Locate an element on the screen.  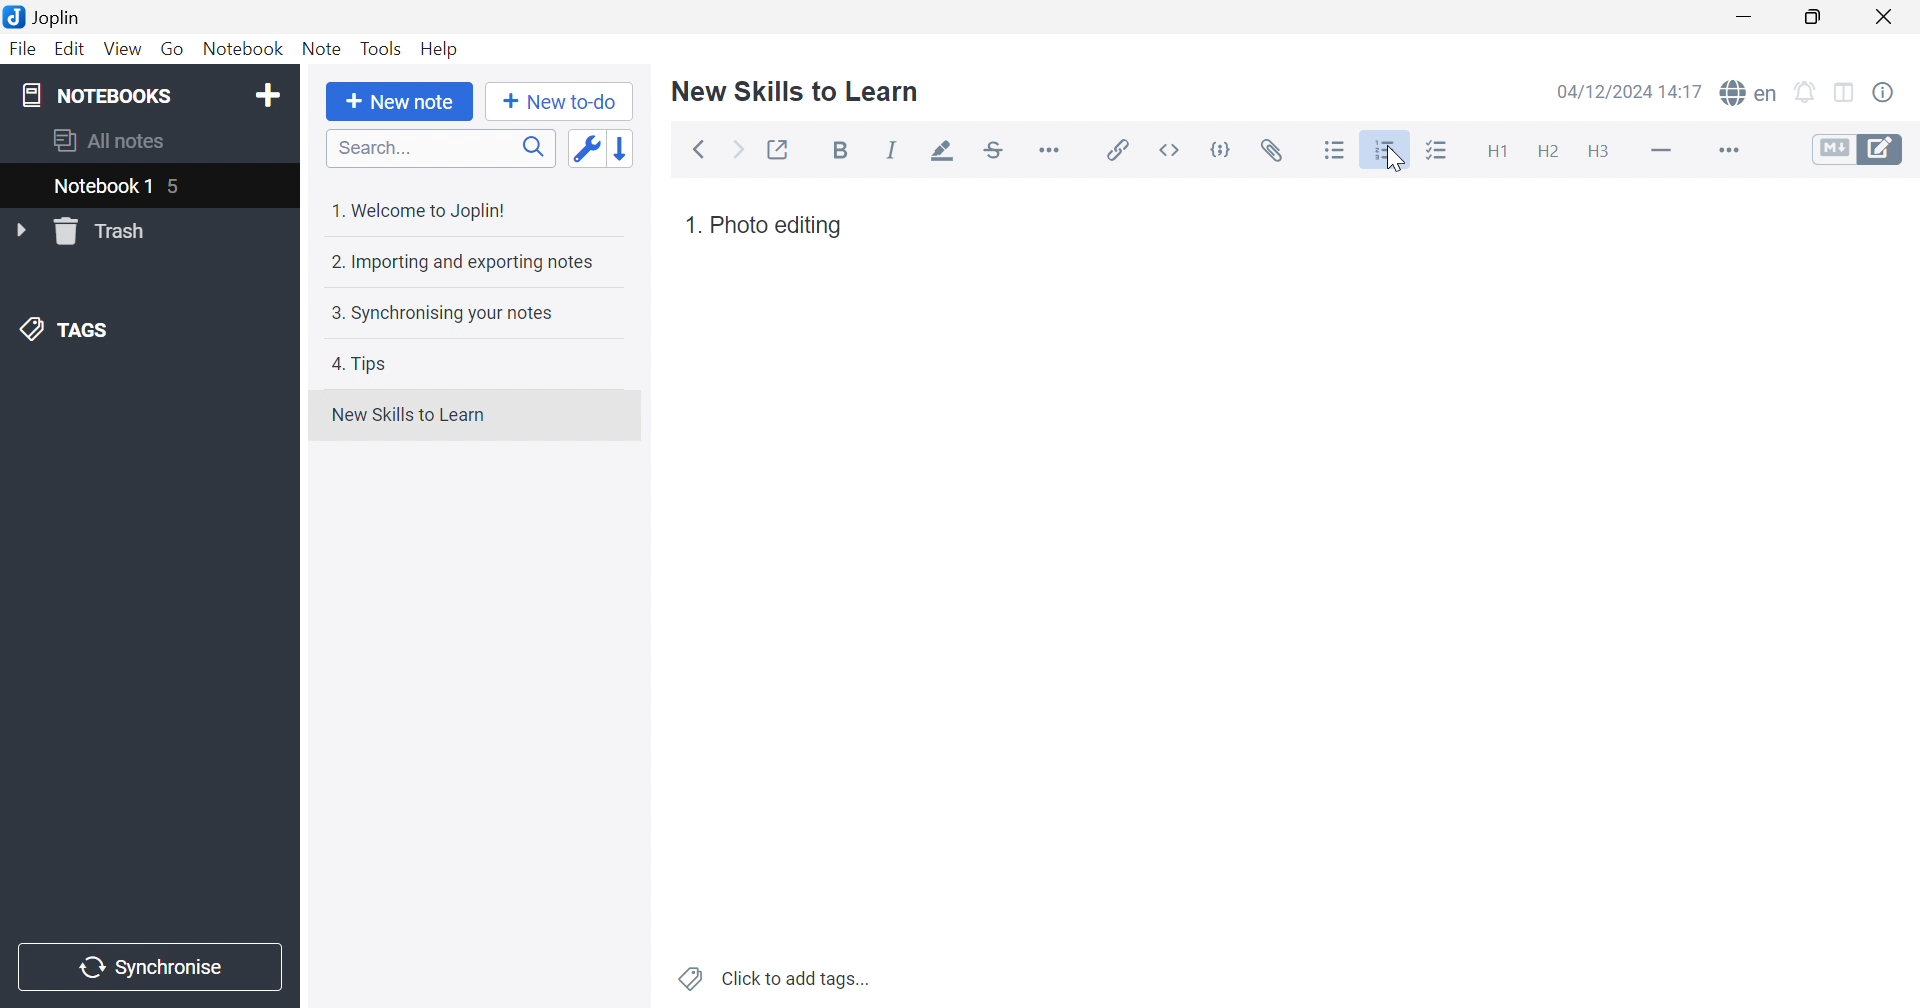
1. is located at coordinates (693, 225).